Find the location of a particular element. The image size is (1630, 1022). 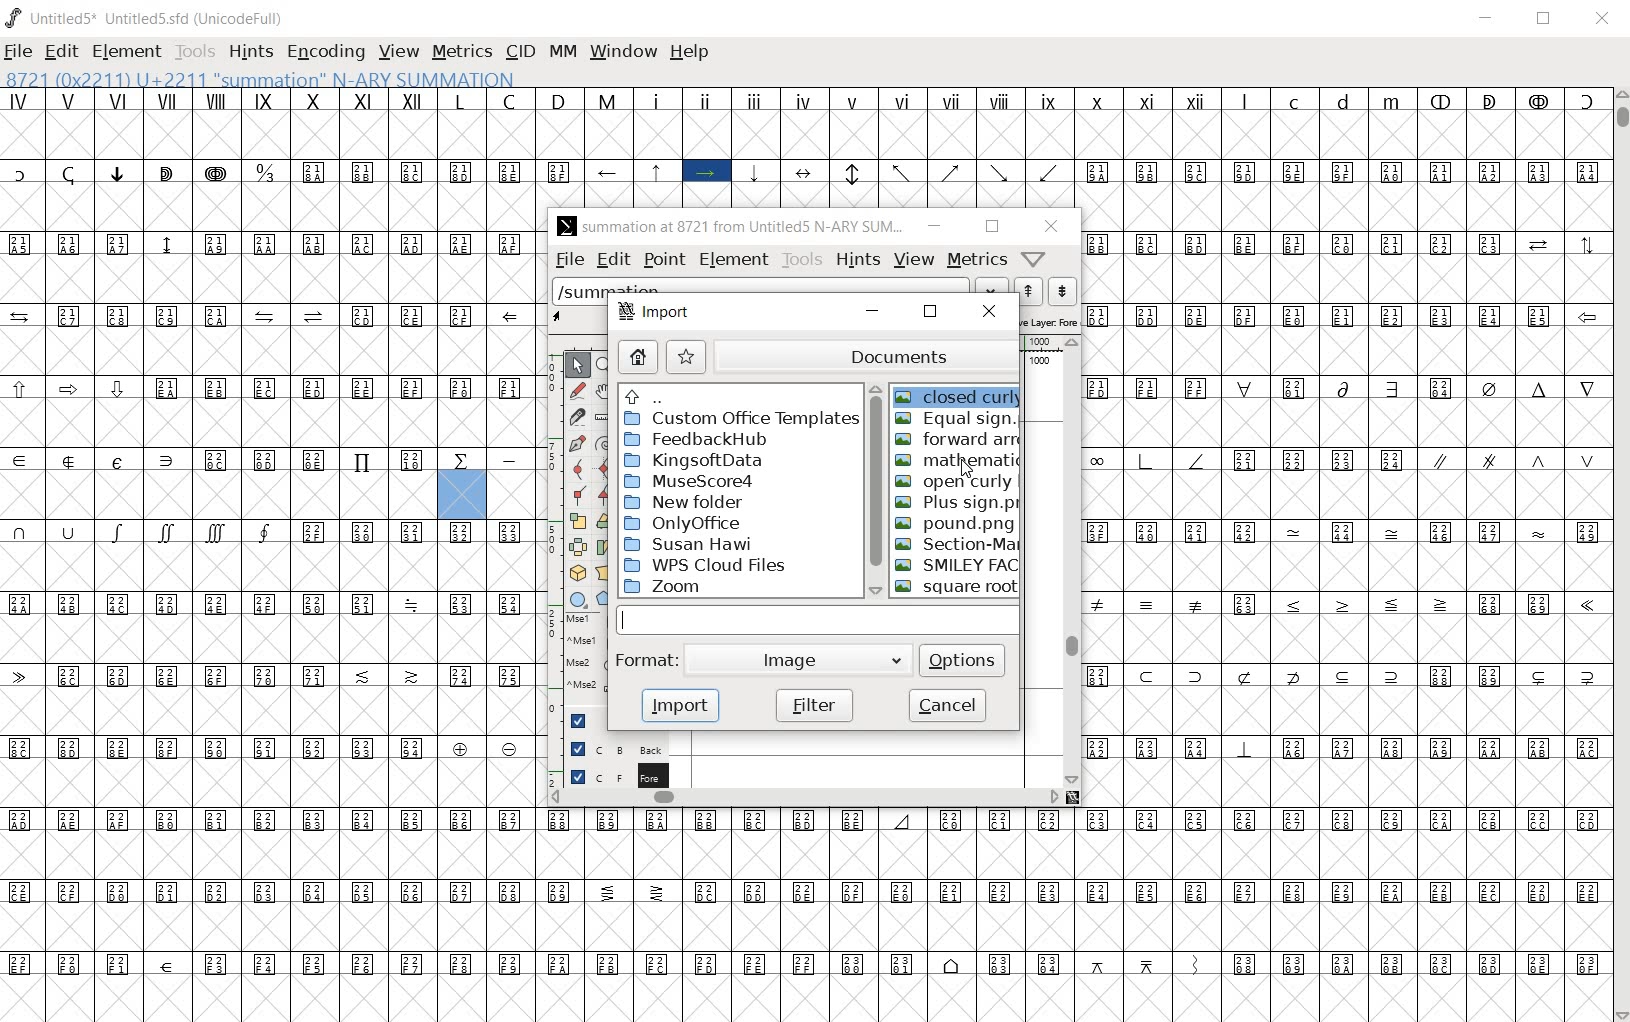

MuseScore4 is located at coordinates (688, 481).